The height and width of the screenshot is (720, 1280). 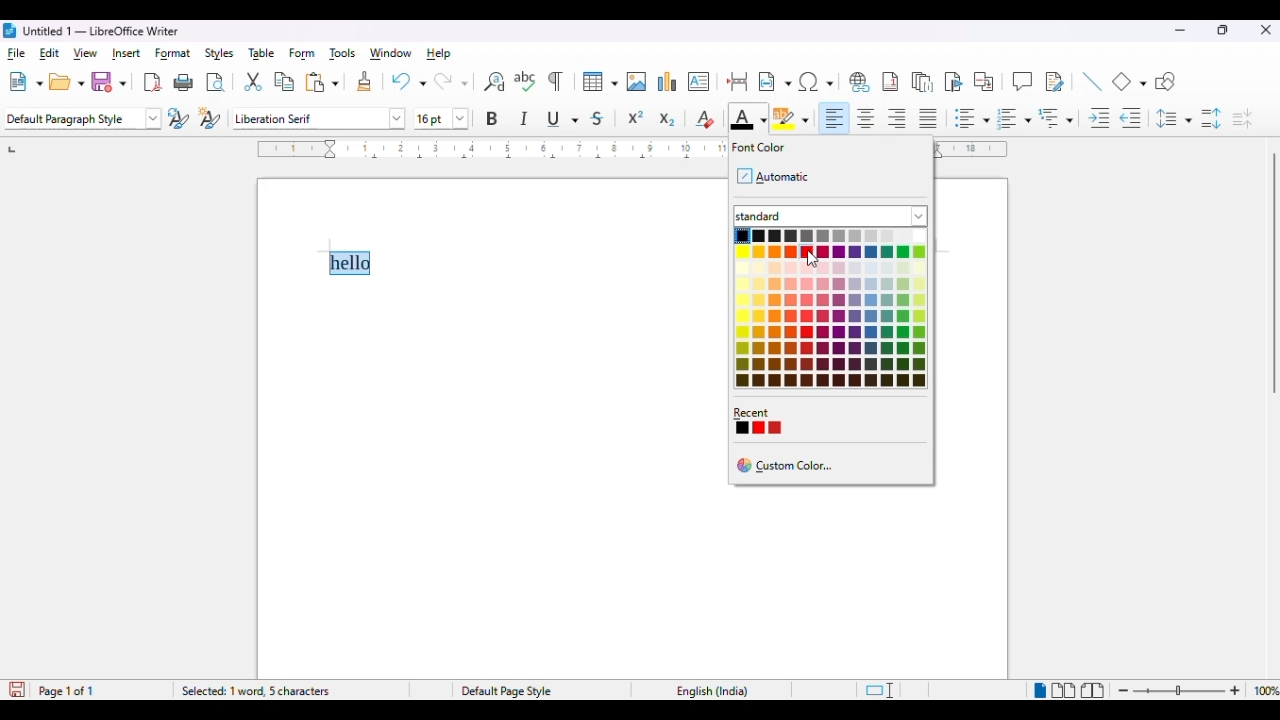 What do you see at coordinates (814, 262) in the screenshot?
I see `cursor` at bounding box center [814, 262].